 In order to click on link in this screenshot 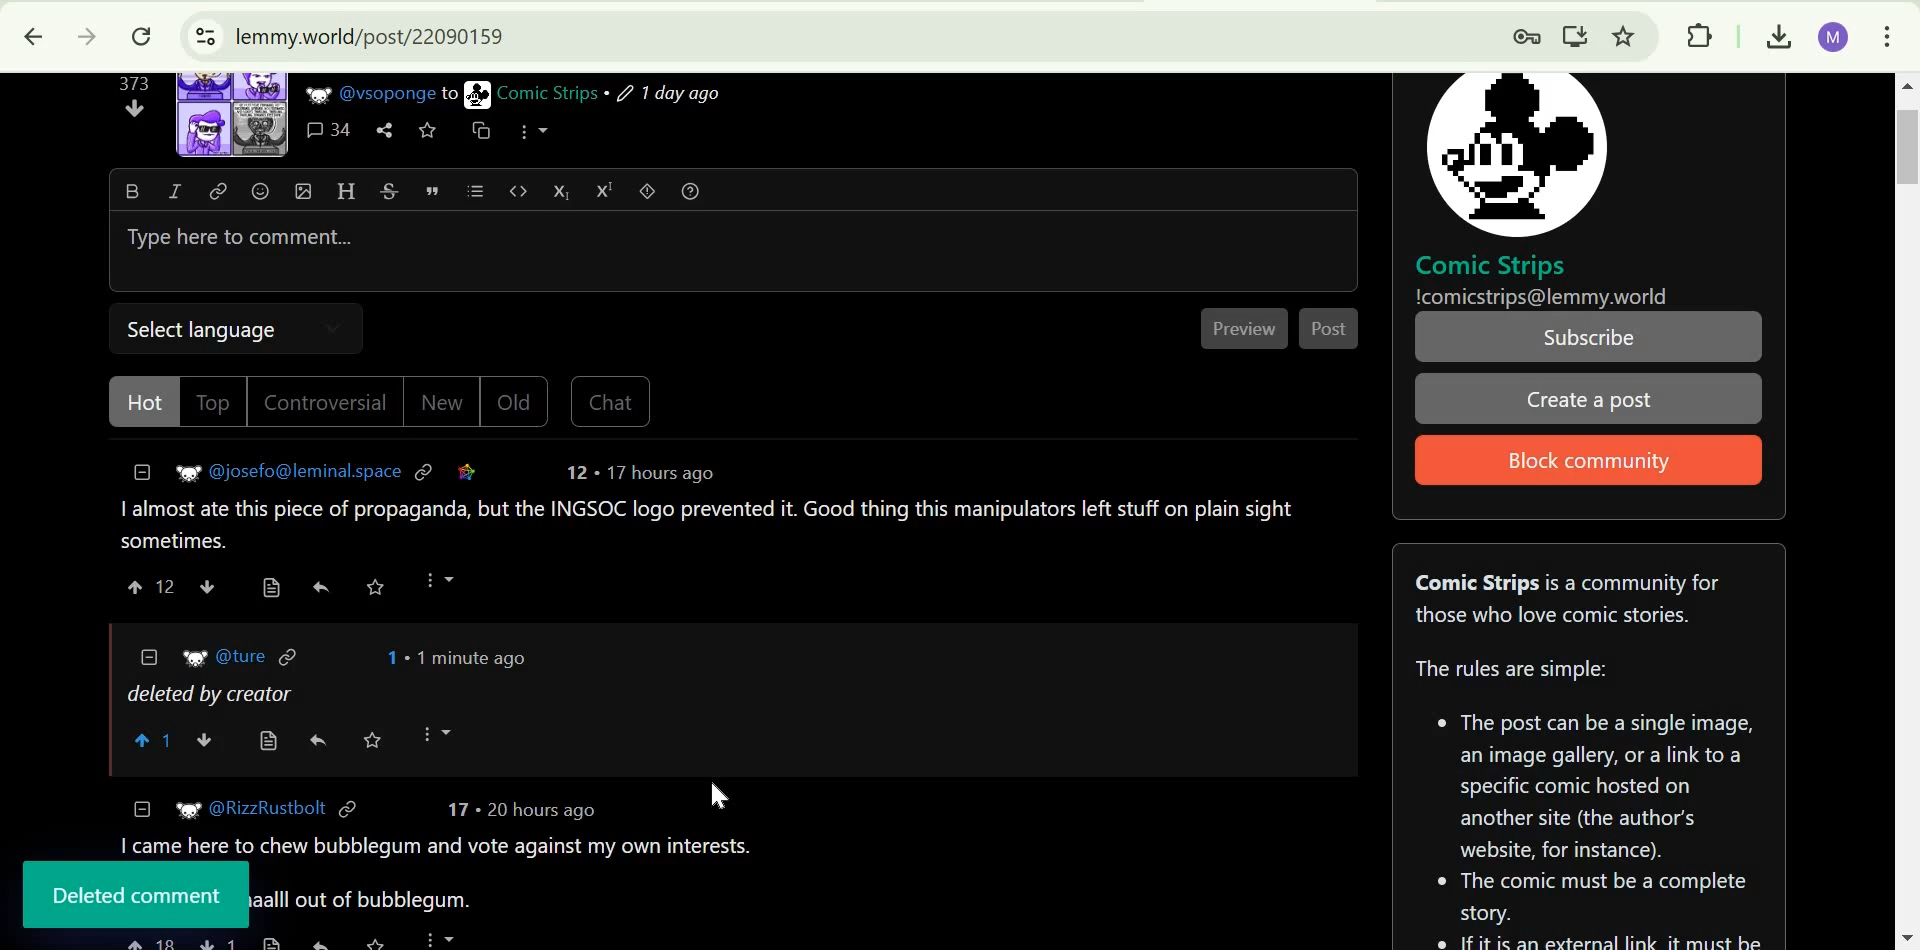, I will do `click(347, 811)`.